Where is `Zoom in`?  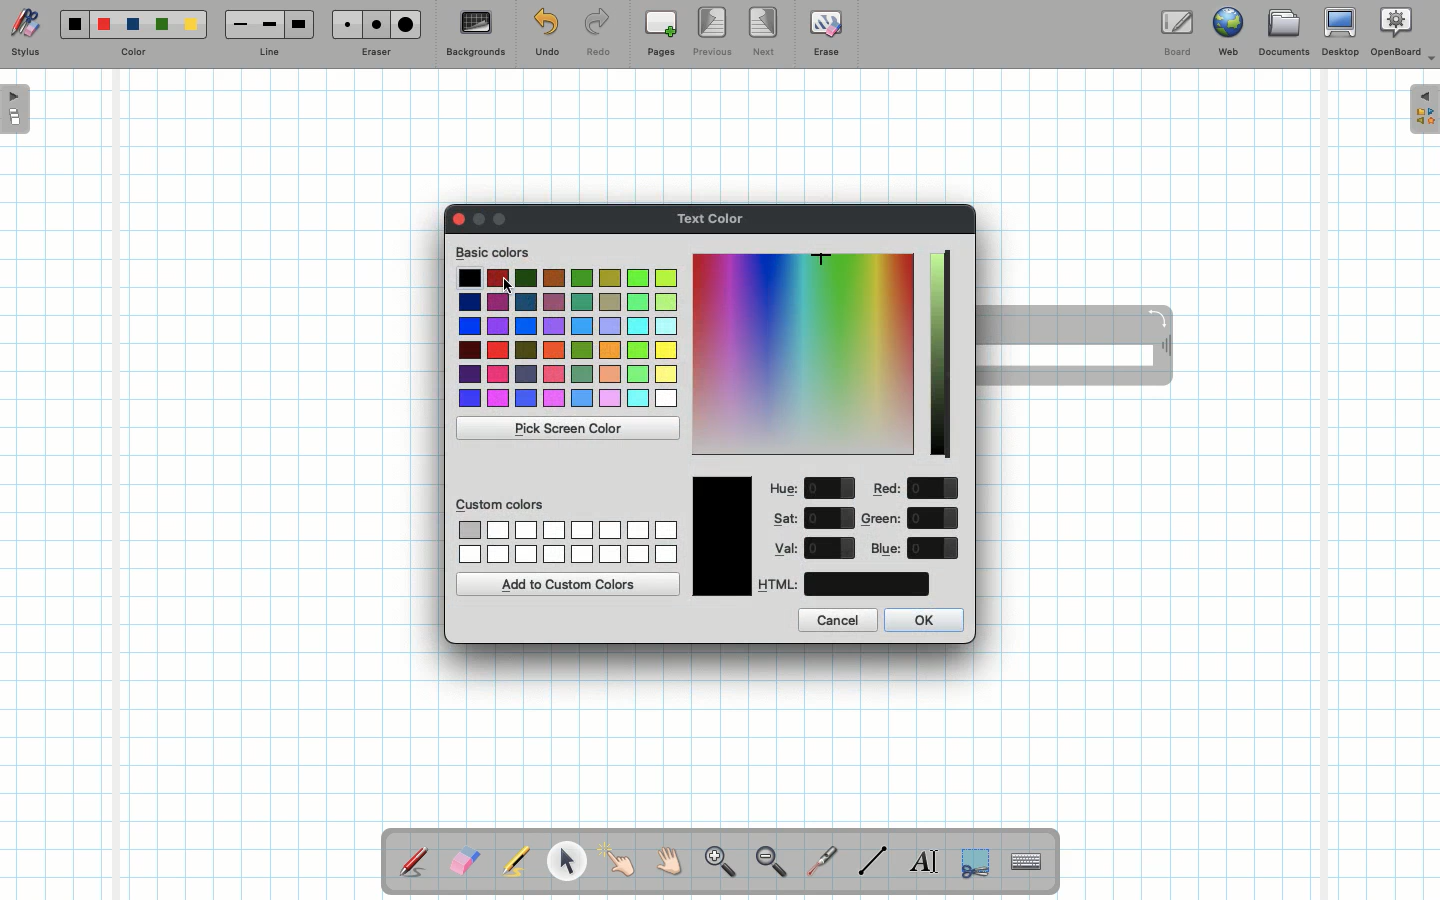
Zoom in is located at coordinates (715, 864).